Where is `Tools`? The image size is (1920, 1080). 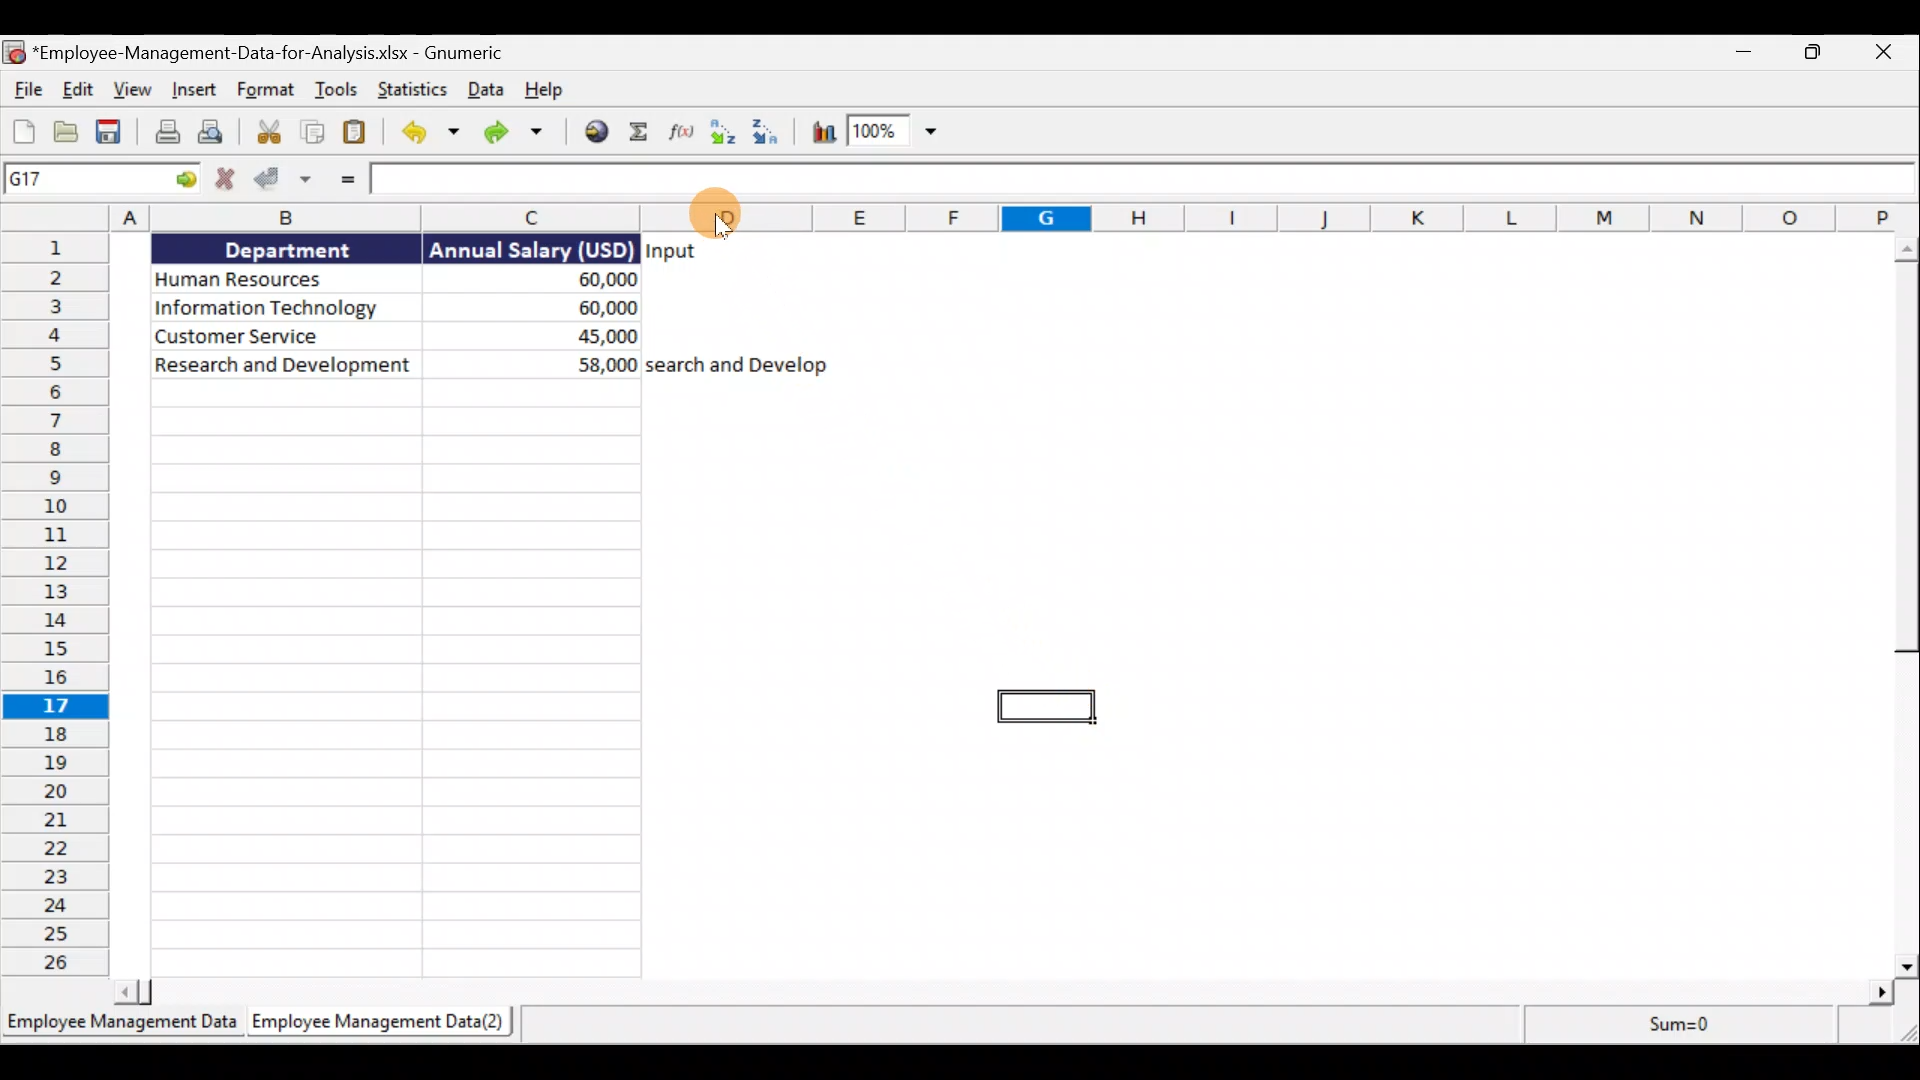
Tools is located at coordinates (339, 87).